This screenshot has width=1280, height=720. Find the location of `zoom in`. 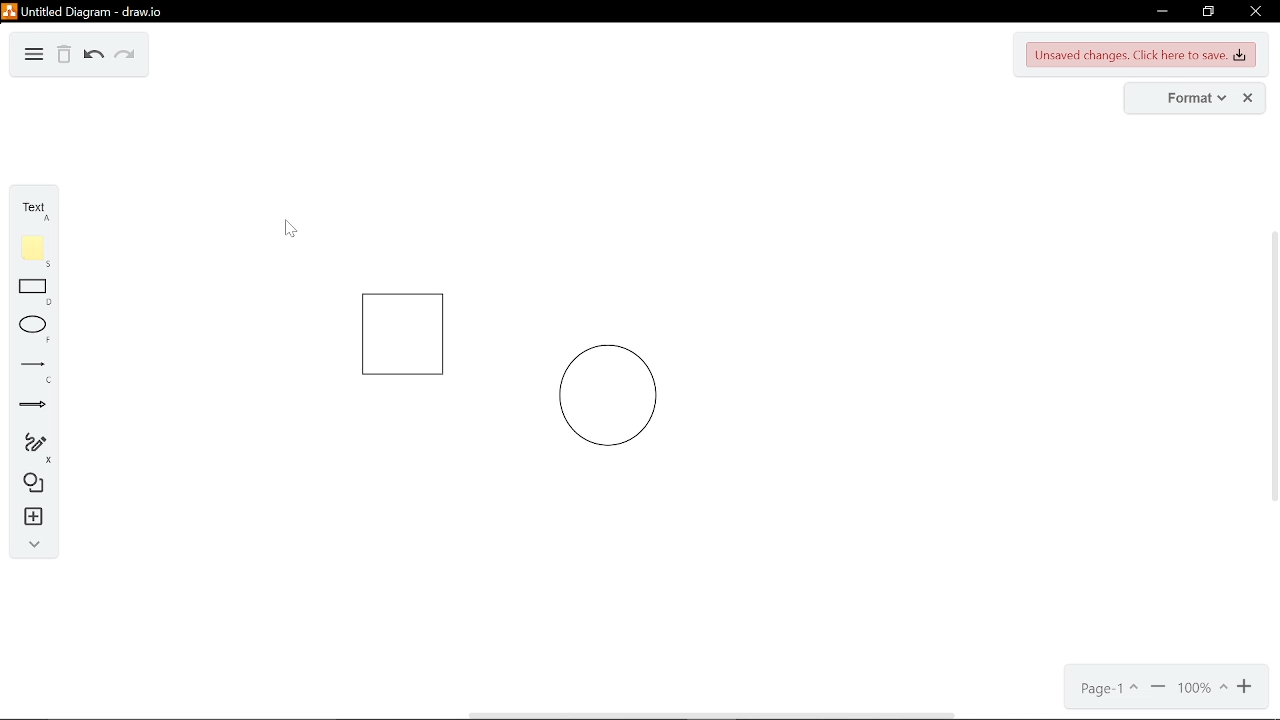

zoom in is located at coordinates (1246, 690).